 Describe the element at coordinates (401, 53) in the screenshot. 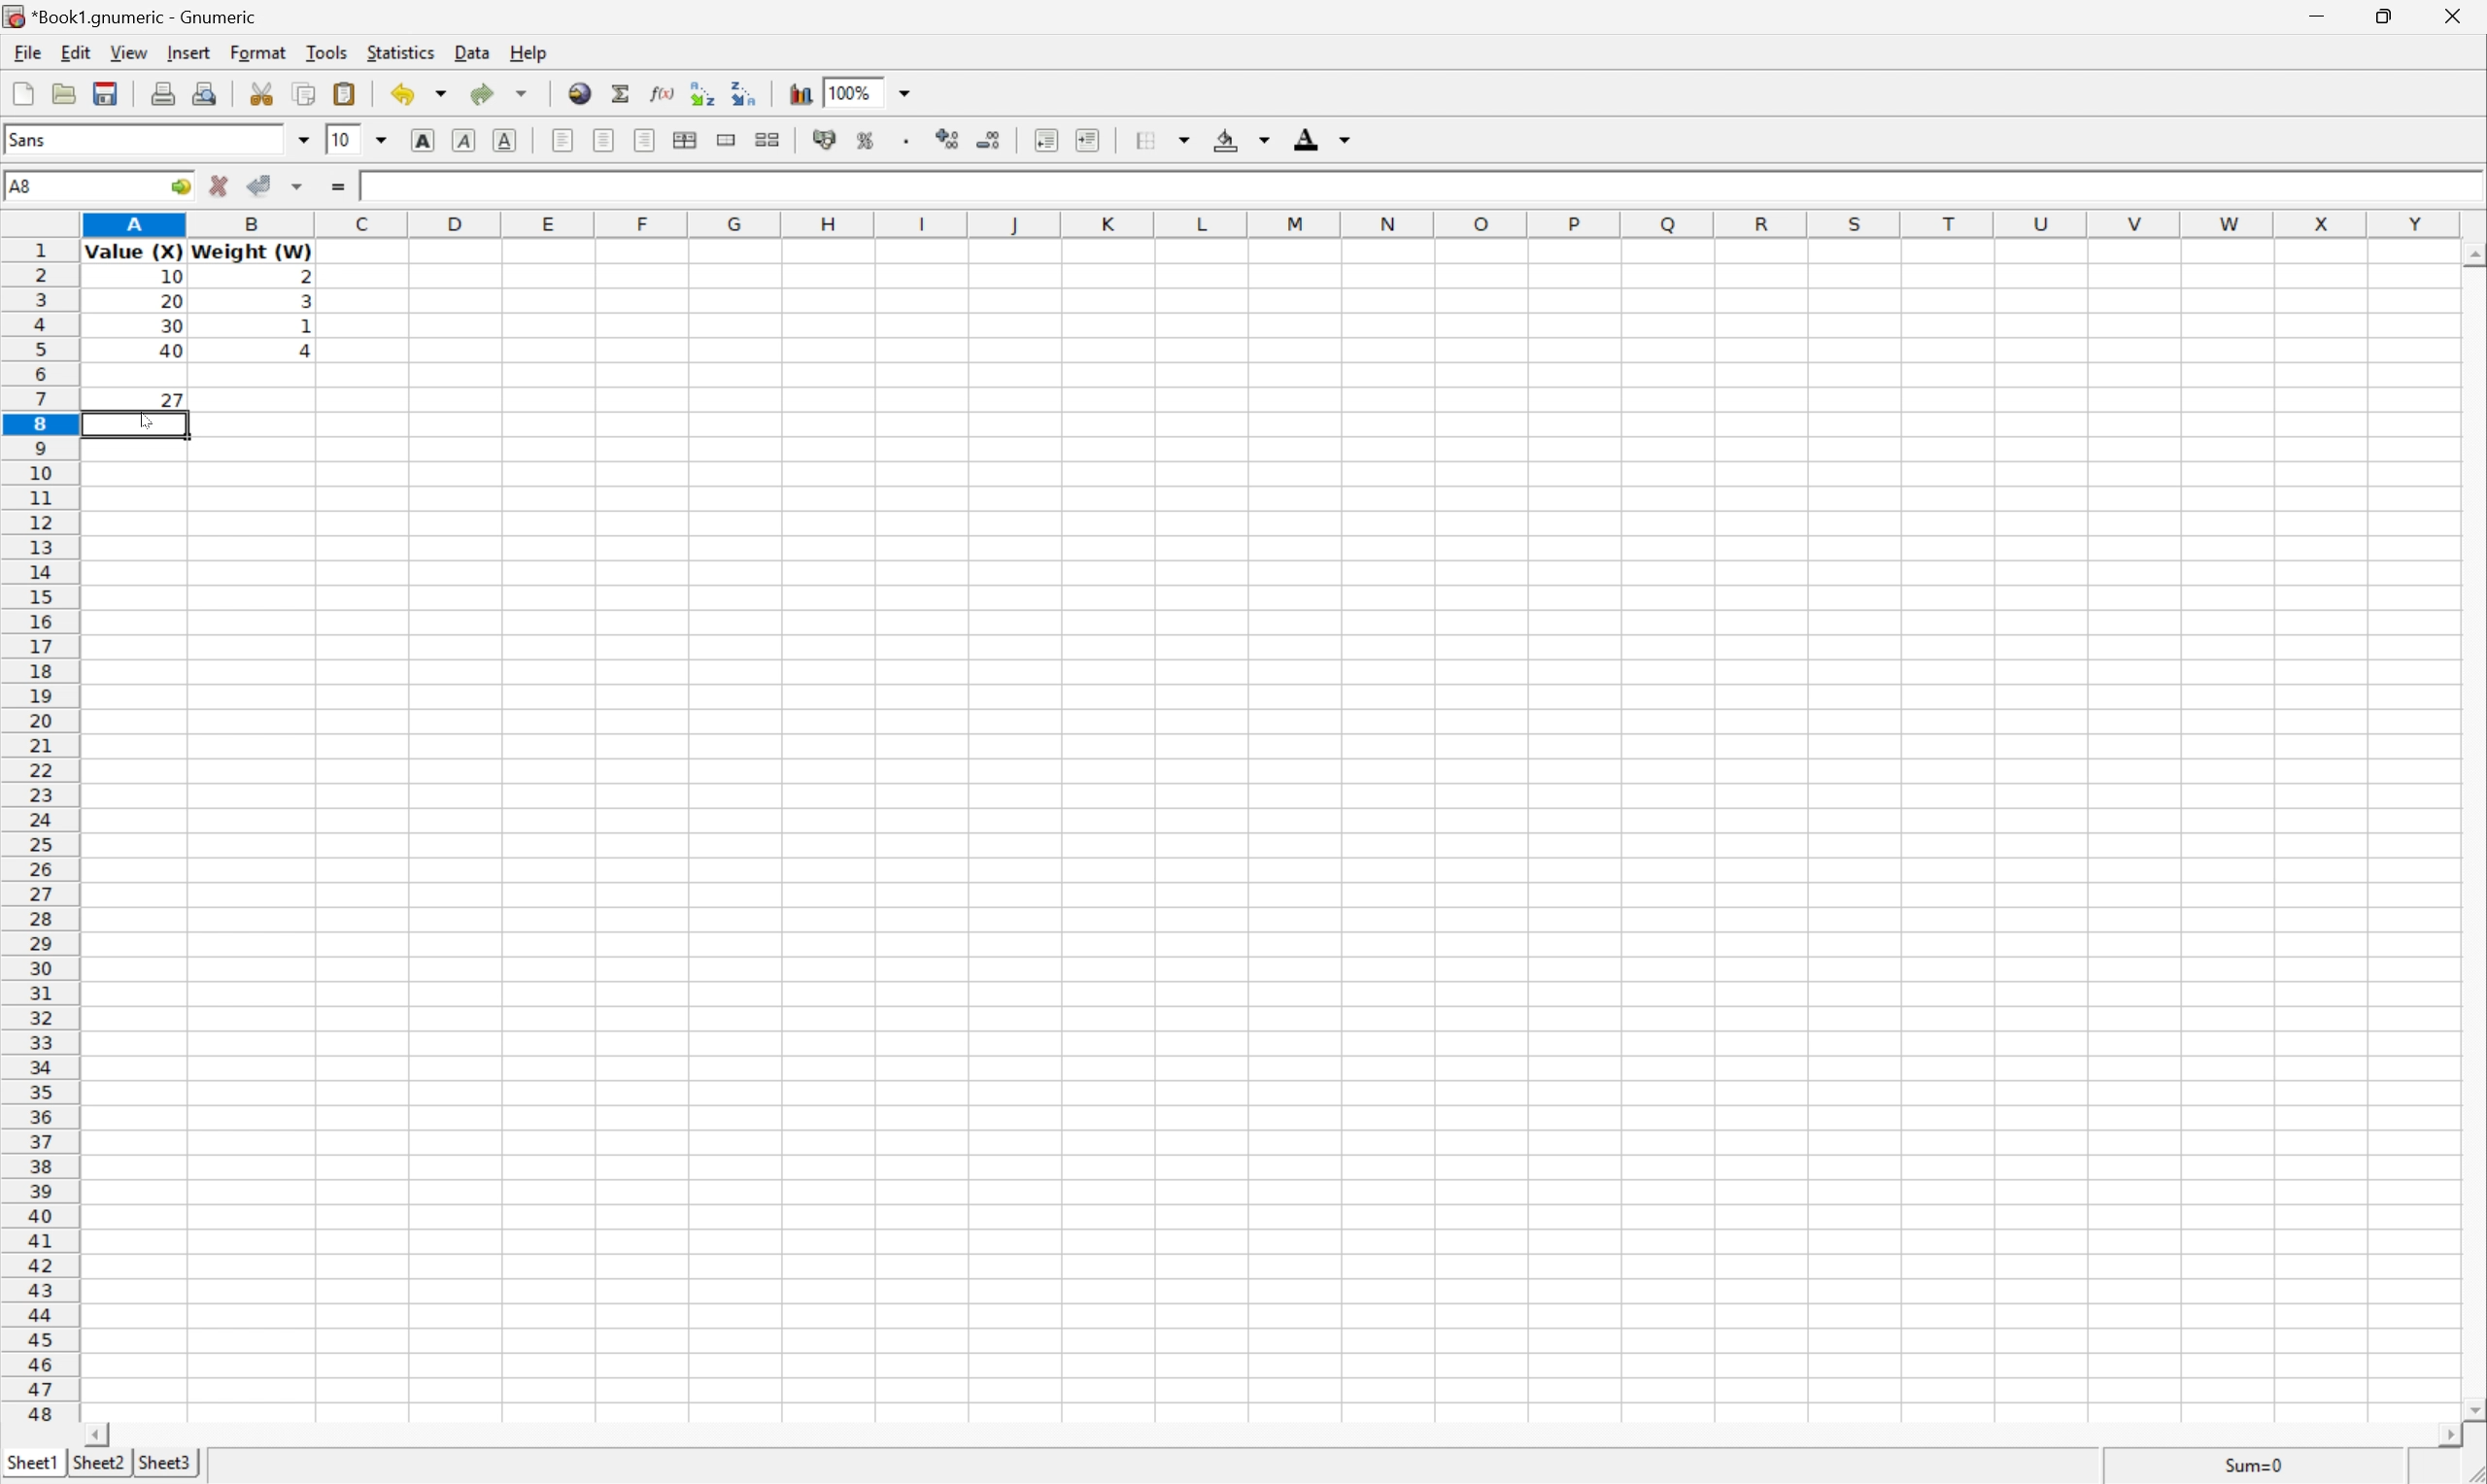

I see `Statistics` at that location.